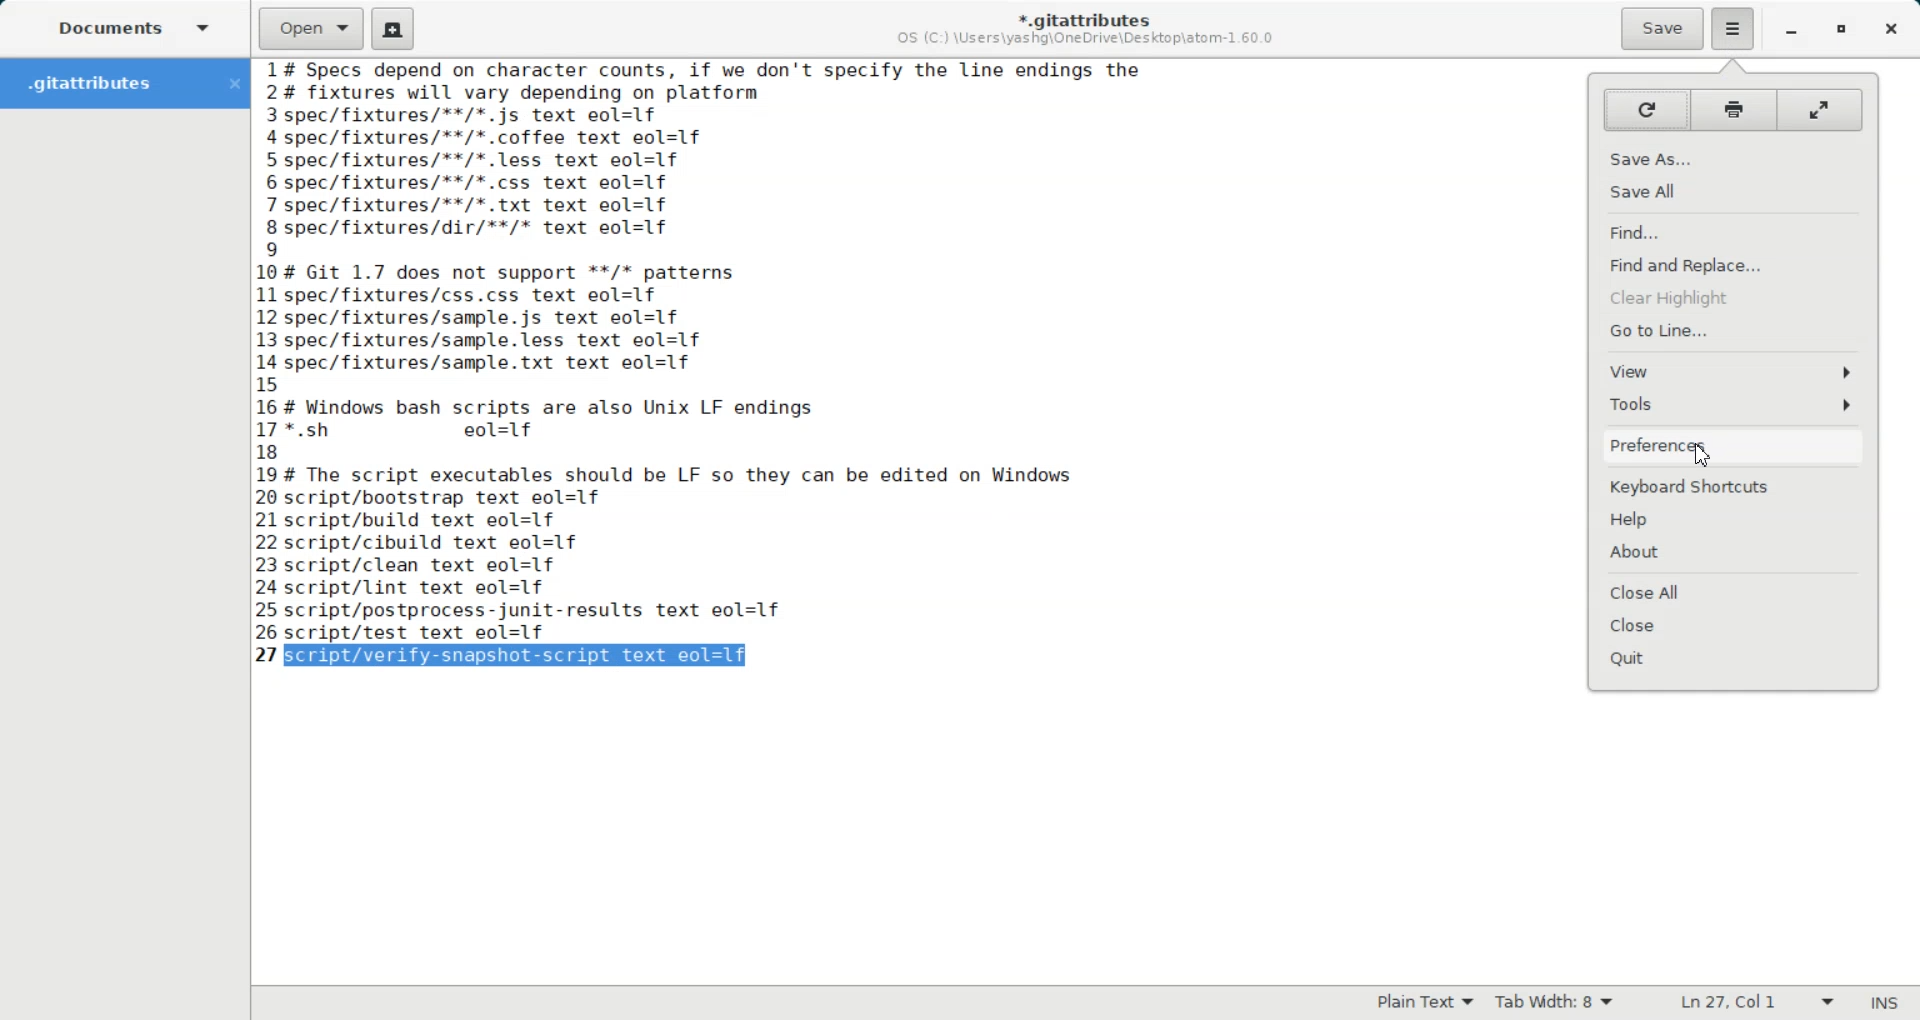 This screenshot has width=1920, height=1020. Describe the element at coordinates (1735, 330) in the screenshot. I see `Go to line` at that location.